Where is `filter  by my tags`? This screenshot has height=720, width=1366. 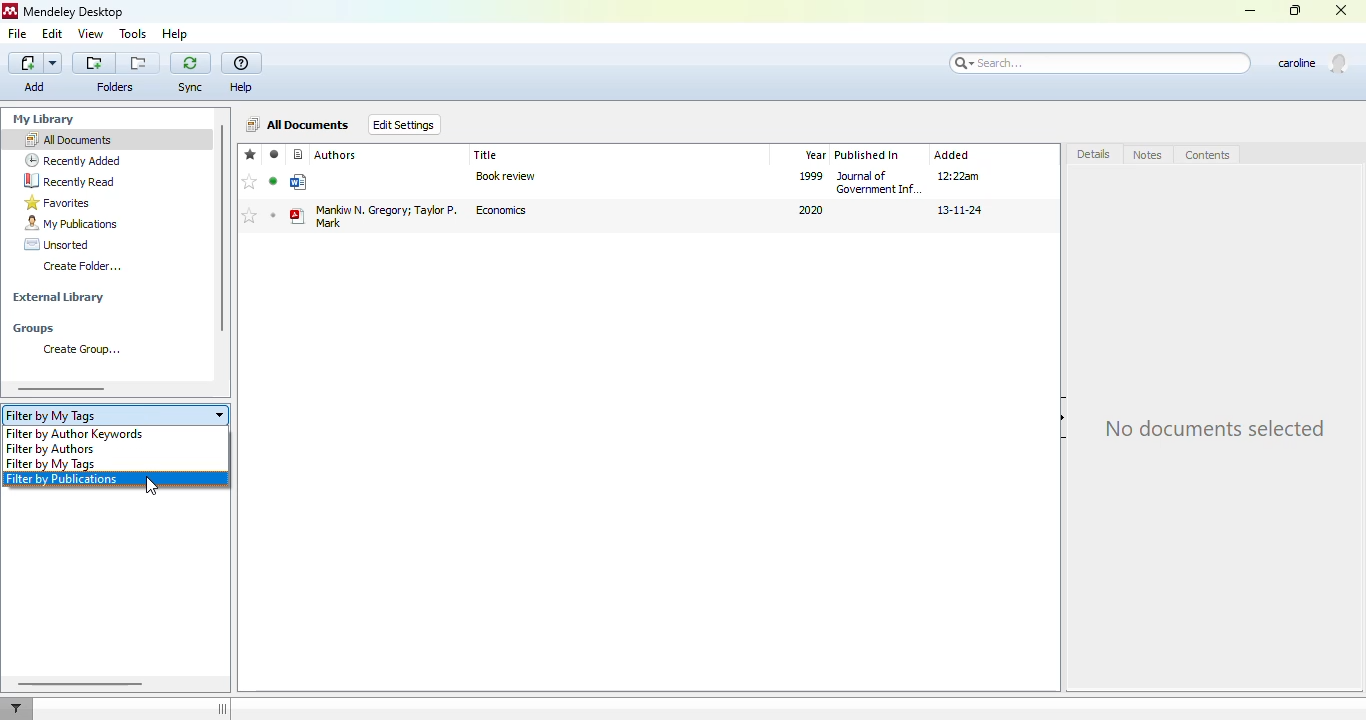
filter  by my tags is located at coordinates (51, 464).